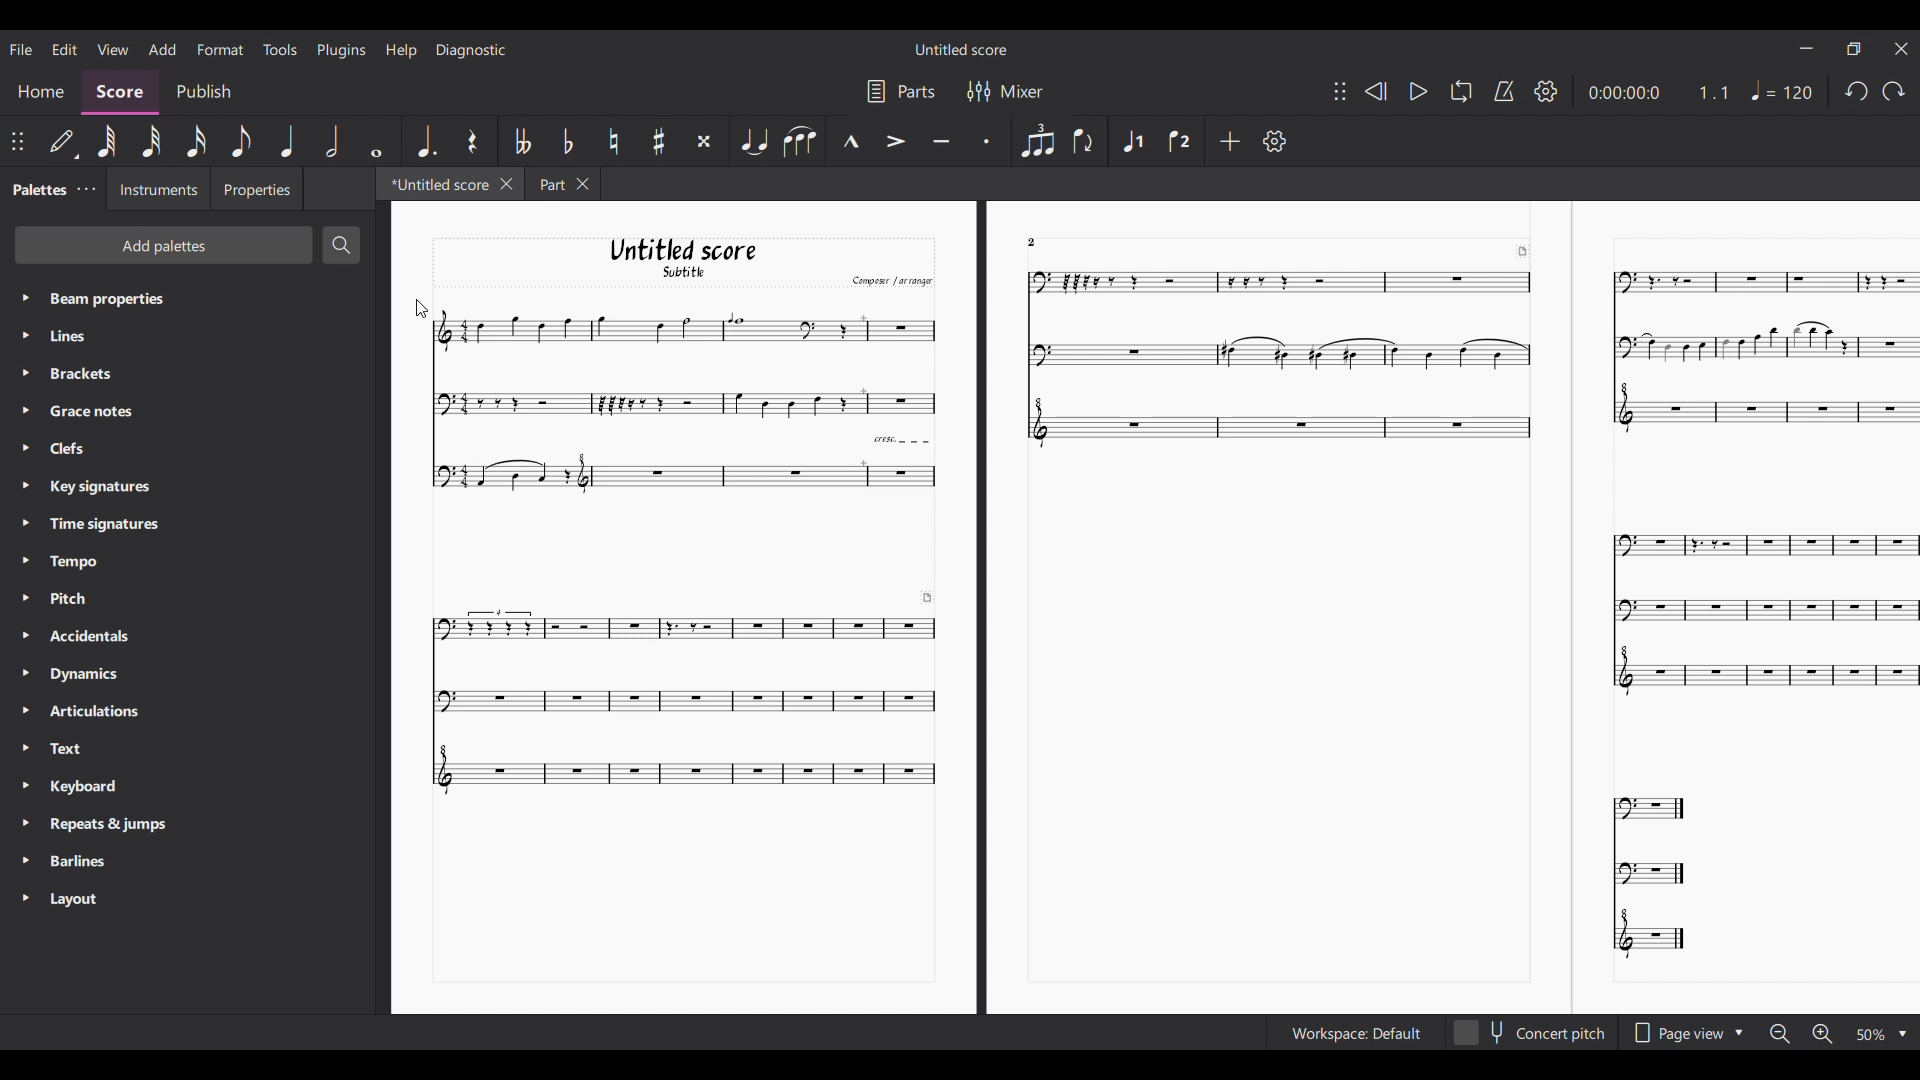 Image resolution: width=1920 pixels, height=1080 pixels. Describe the element at coordinates (86, 190) in the screenshot. I see `Palette settings` at that location.